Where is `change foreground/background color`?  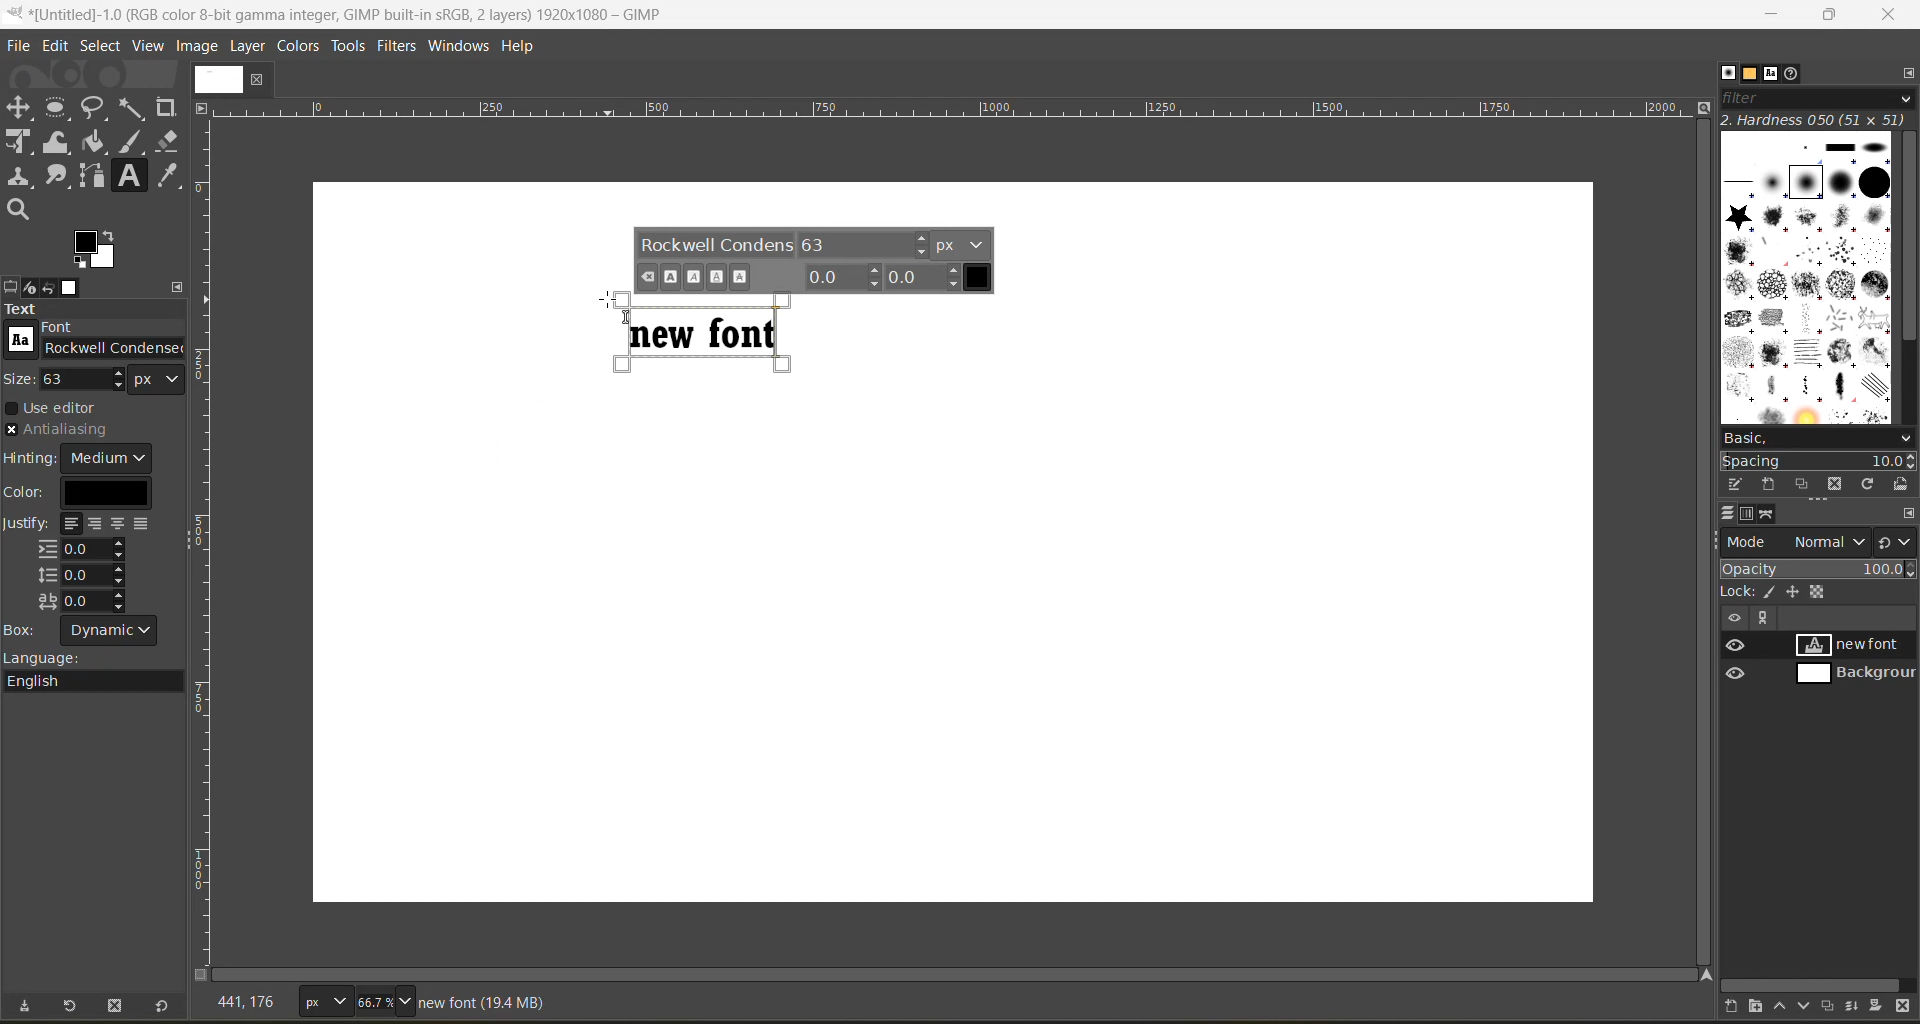
change foreground/background color is located at coordinates (97, 251).